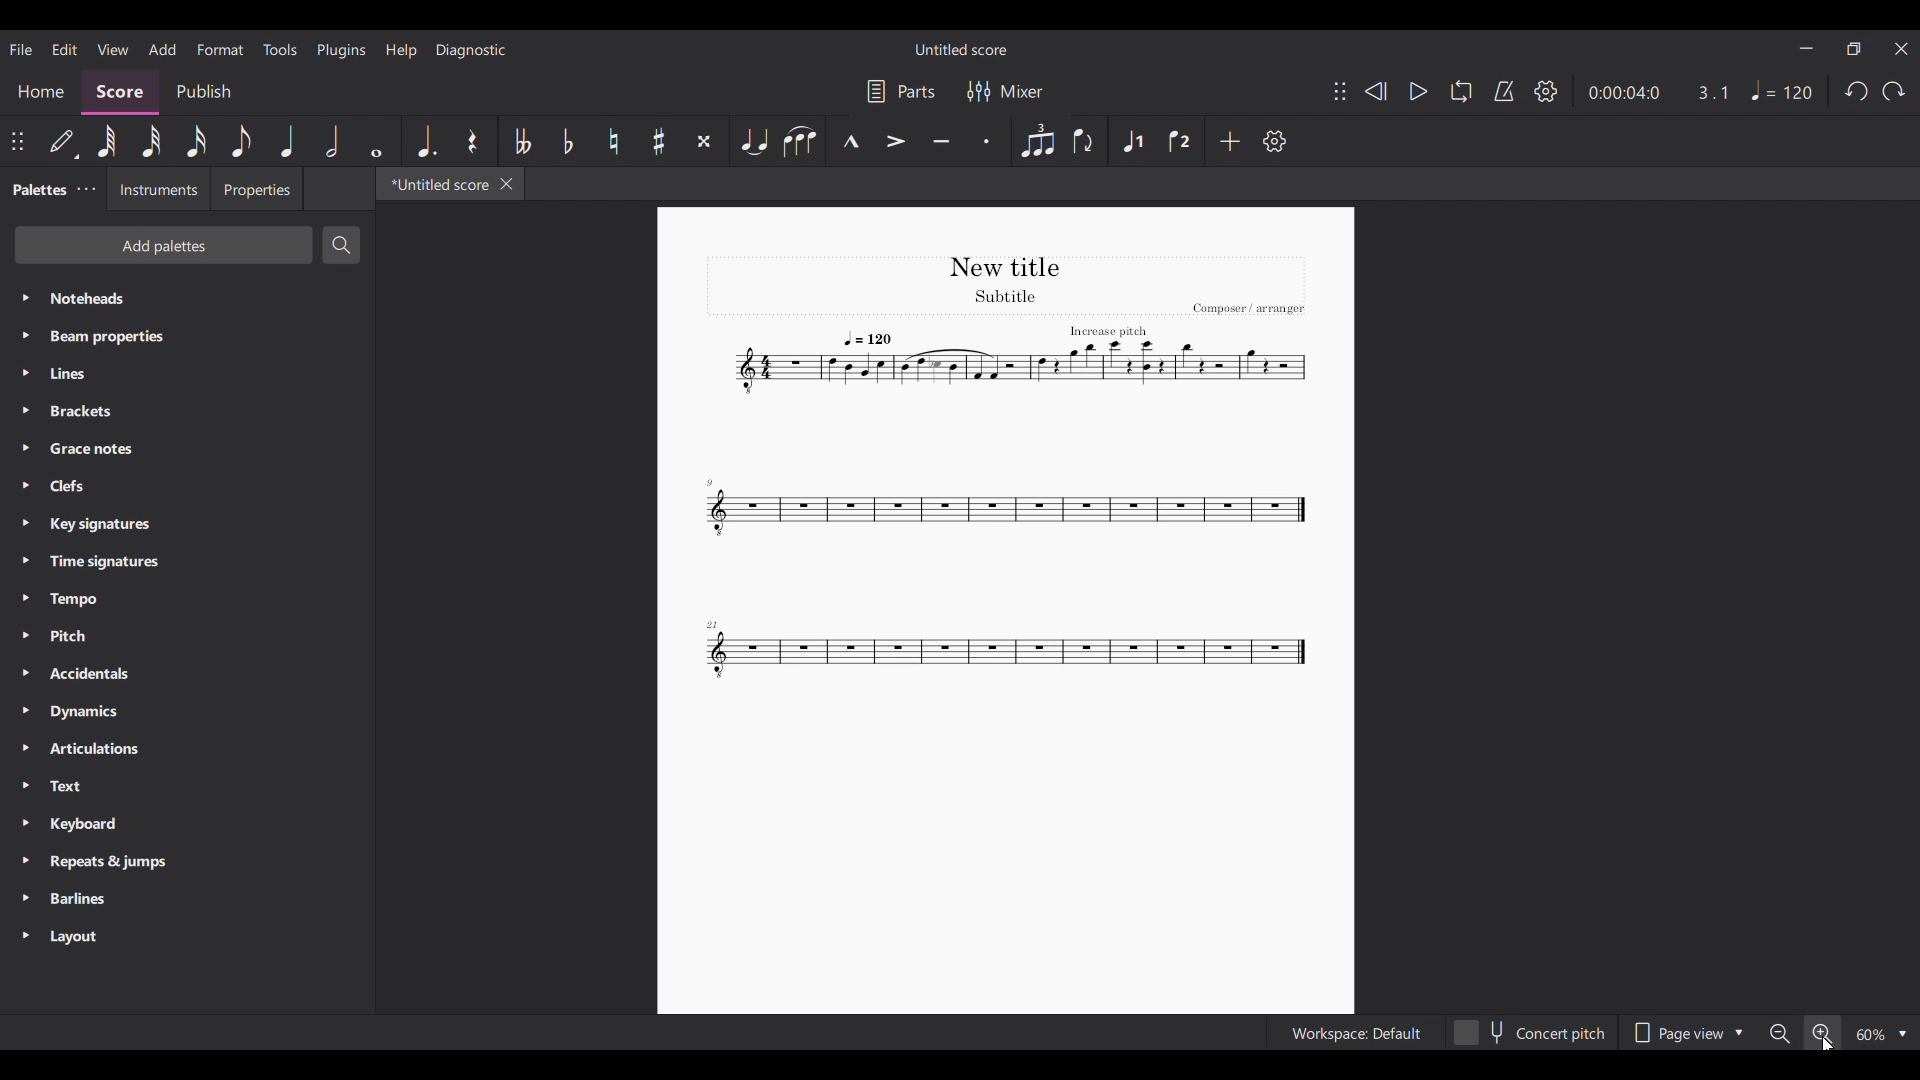  I want to click on Default, so click(62, 142).